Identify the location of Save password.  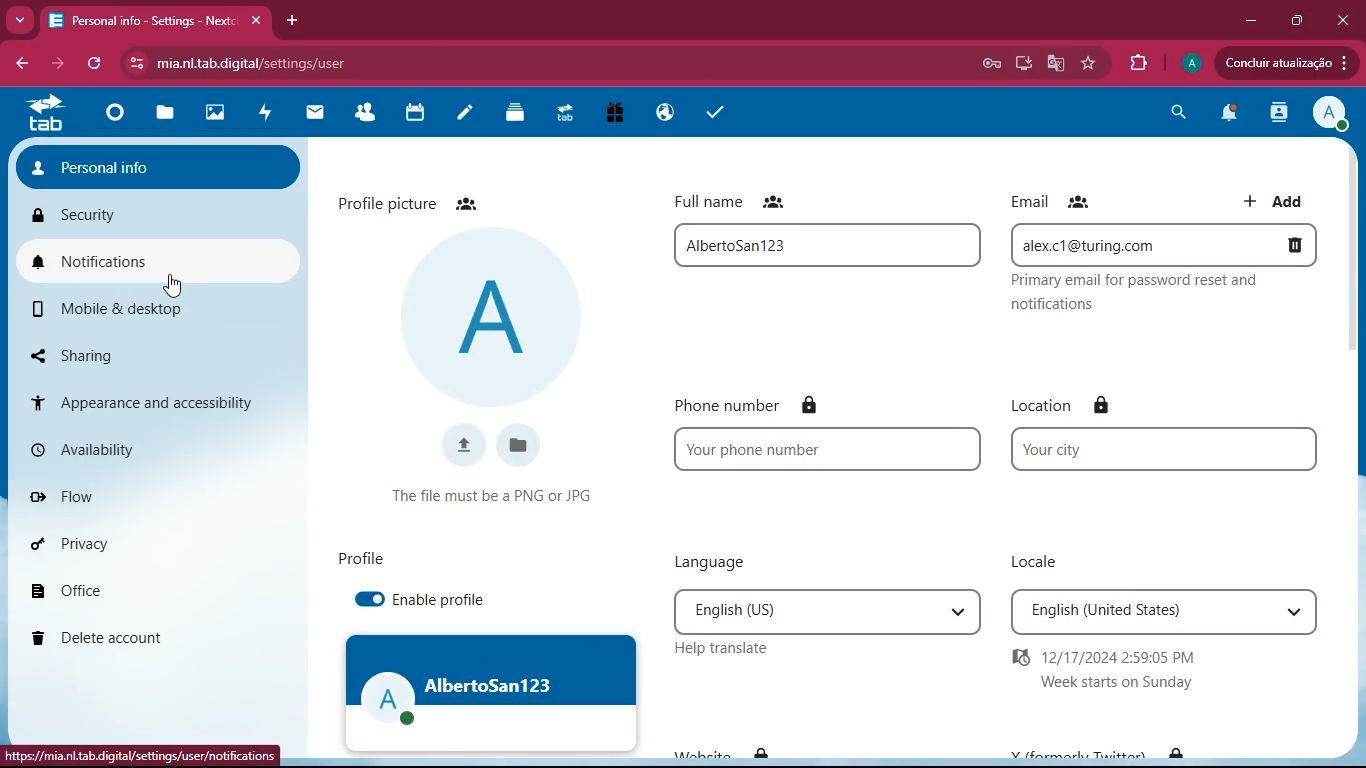
(986, 64).